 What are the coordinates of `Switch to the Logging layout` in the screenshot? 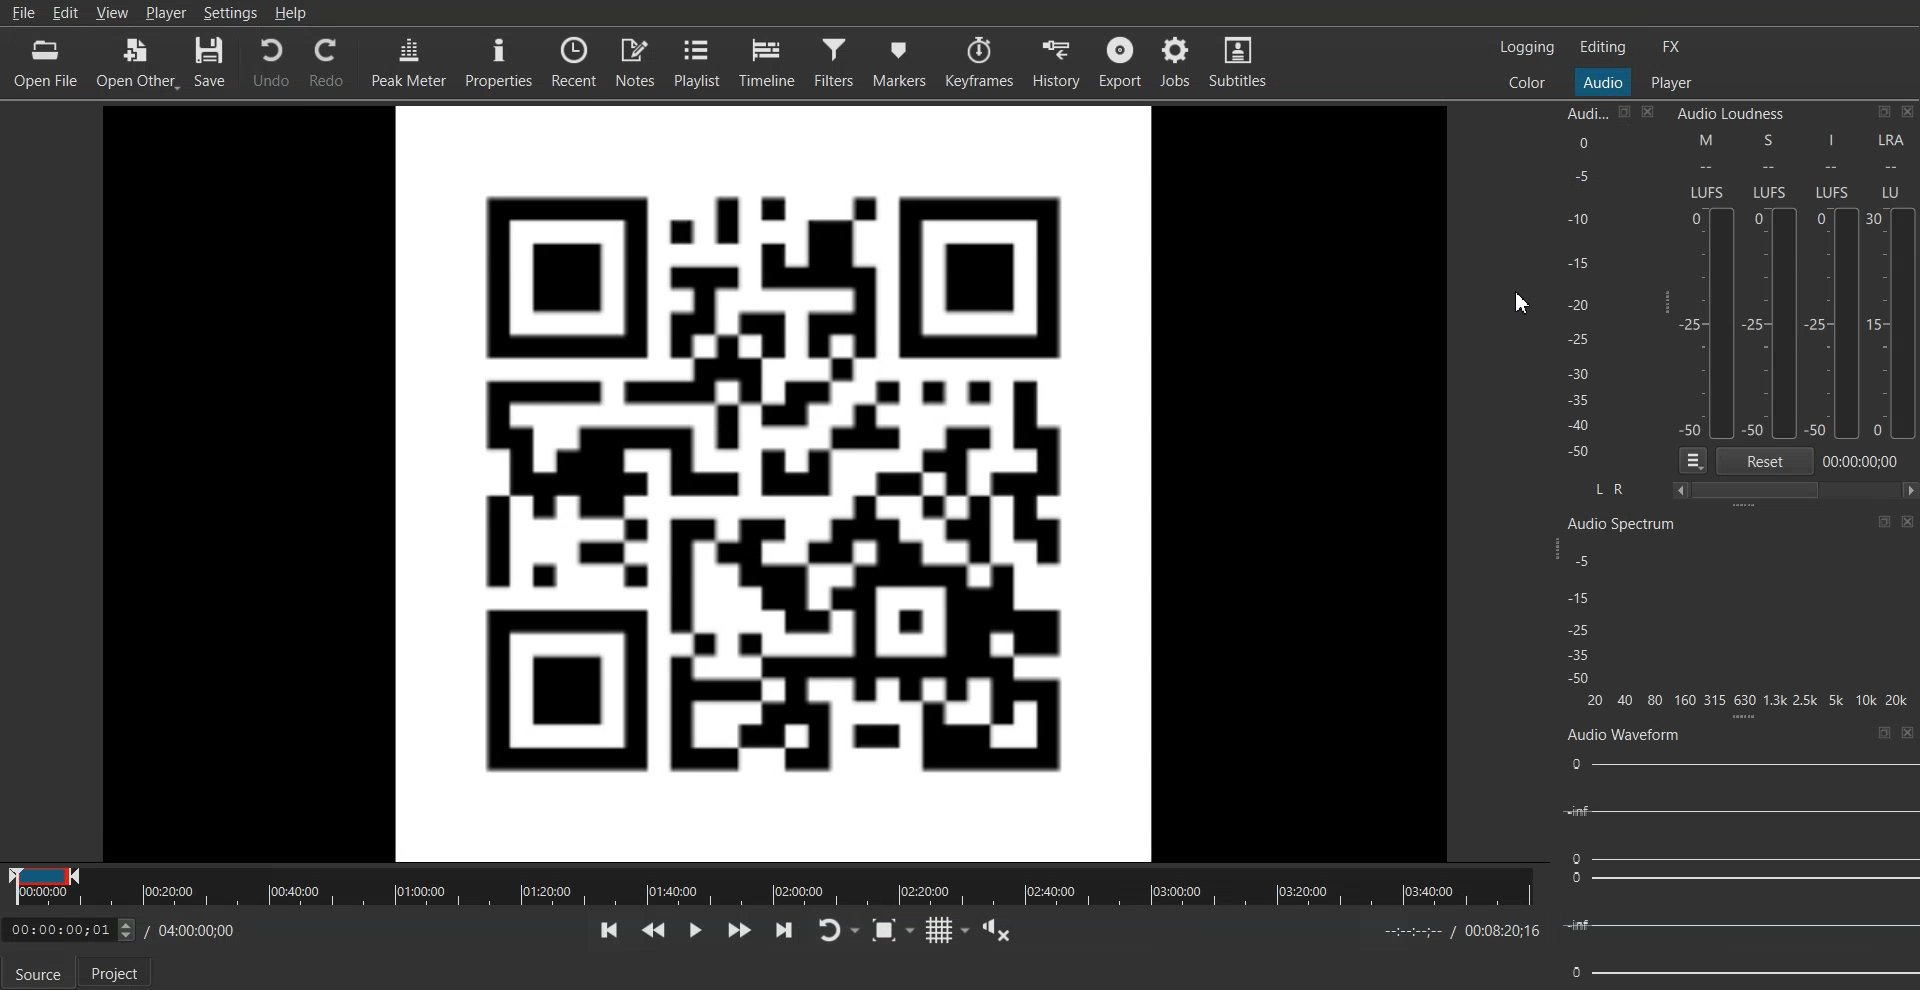 It's located at (1529, 47).